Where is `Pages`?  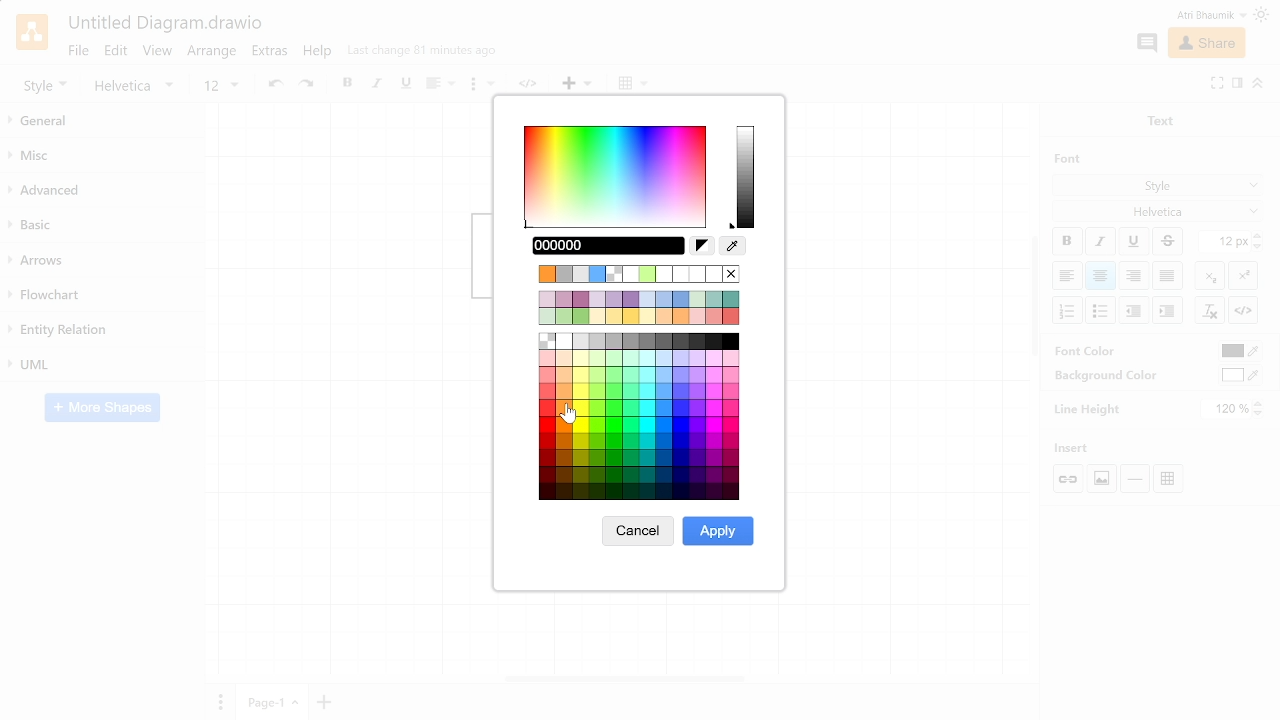
Pages is located at coordinates (218, 701).